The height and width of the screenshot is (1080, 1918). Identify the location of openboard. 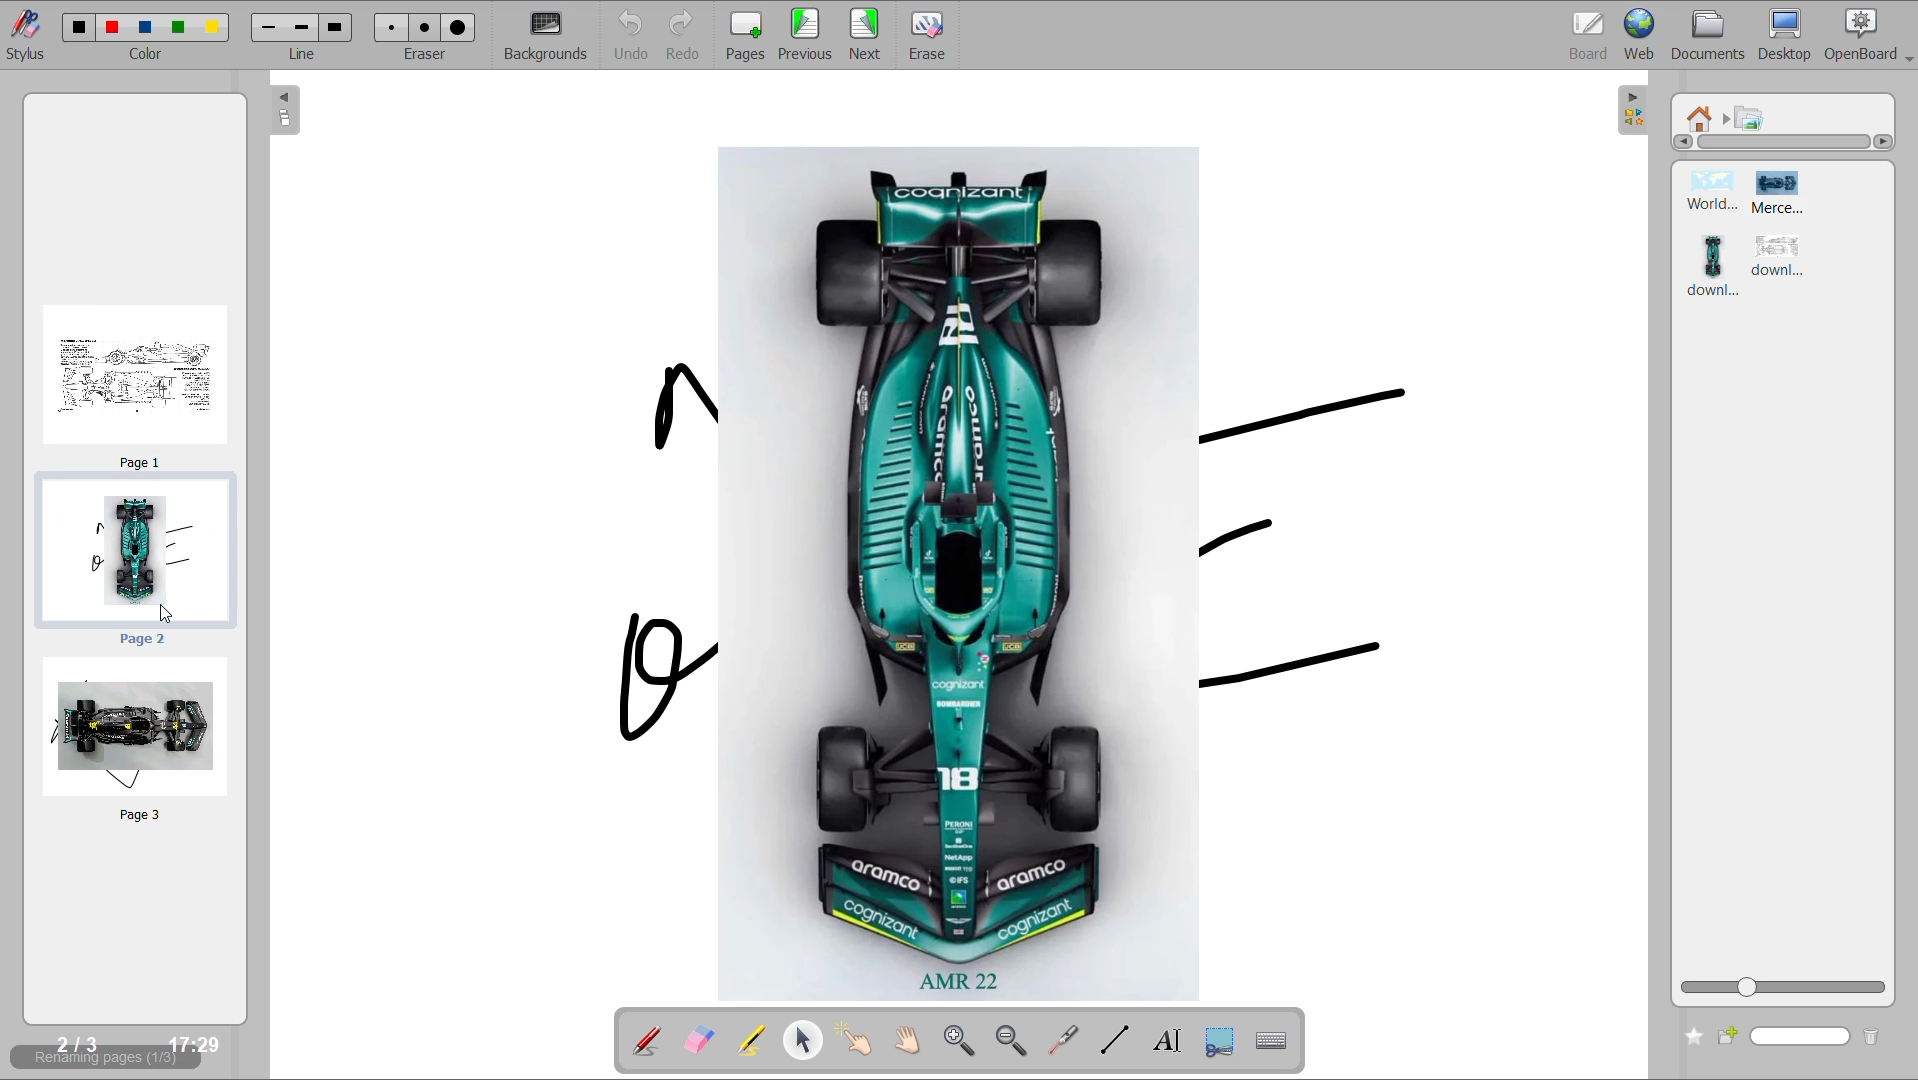
(1871, 35).